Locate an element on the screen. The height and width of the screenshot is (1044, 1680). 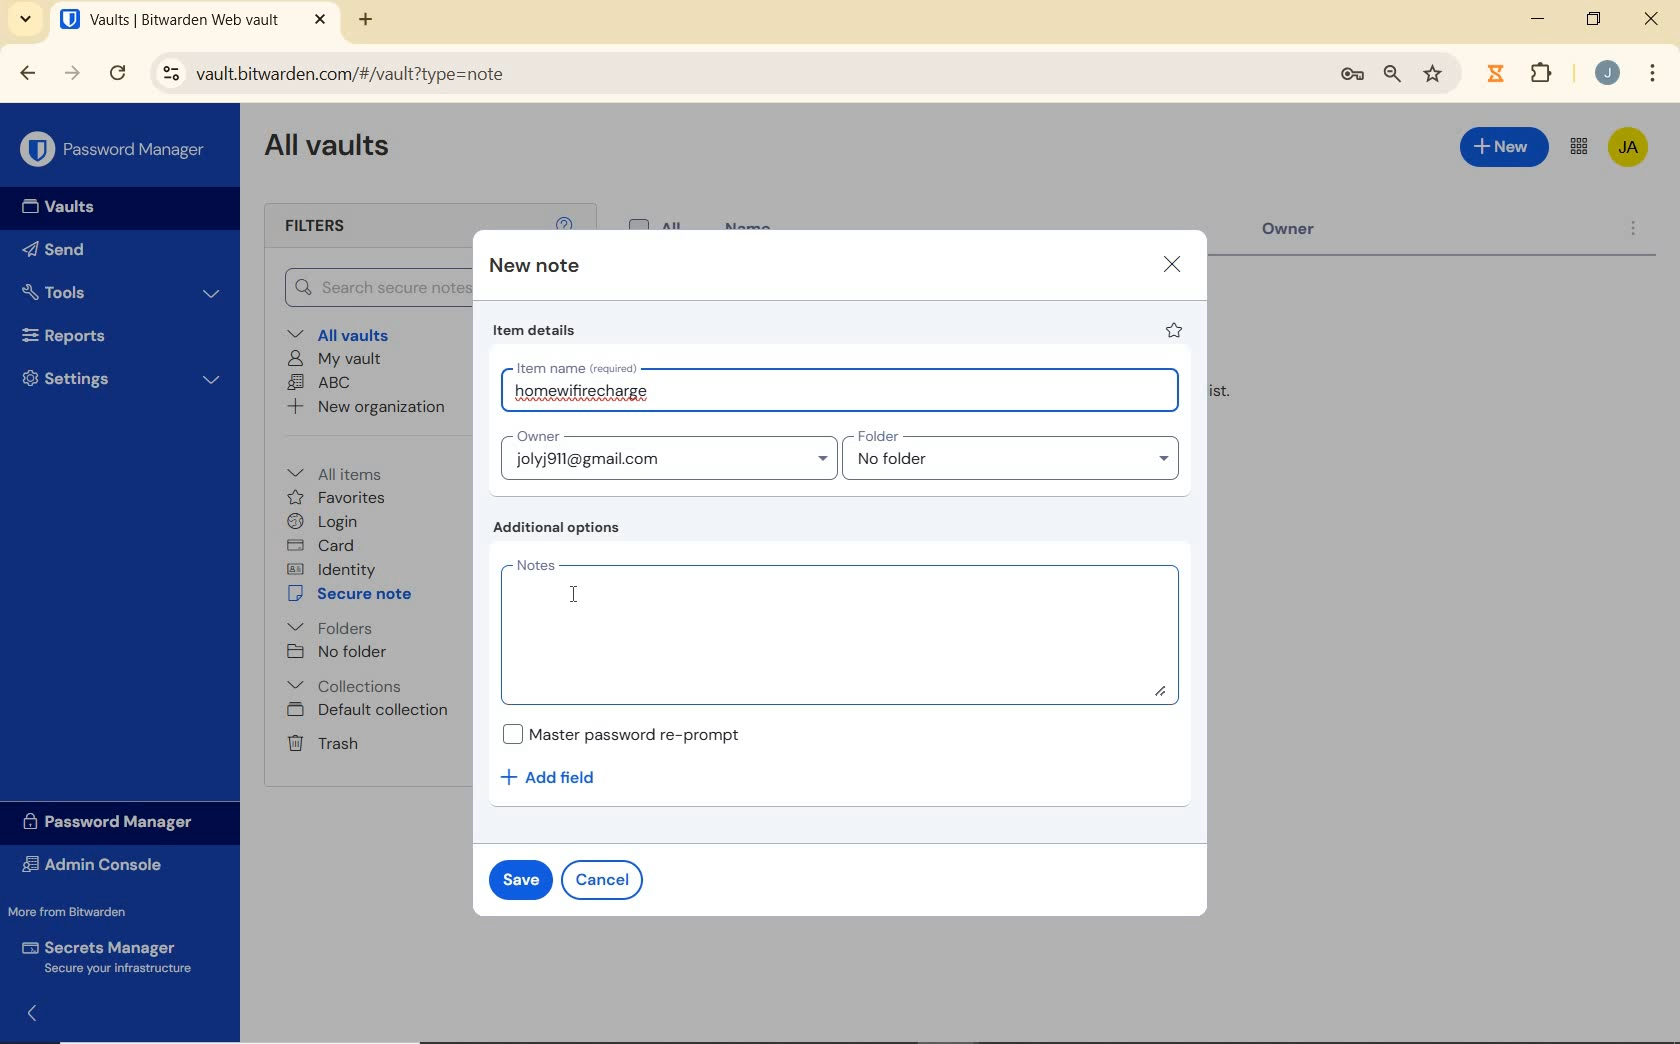
Settings is located at coordinates (119, 378).